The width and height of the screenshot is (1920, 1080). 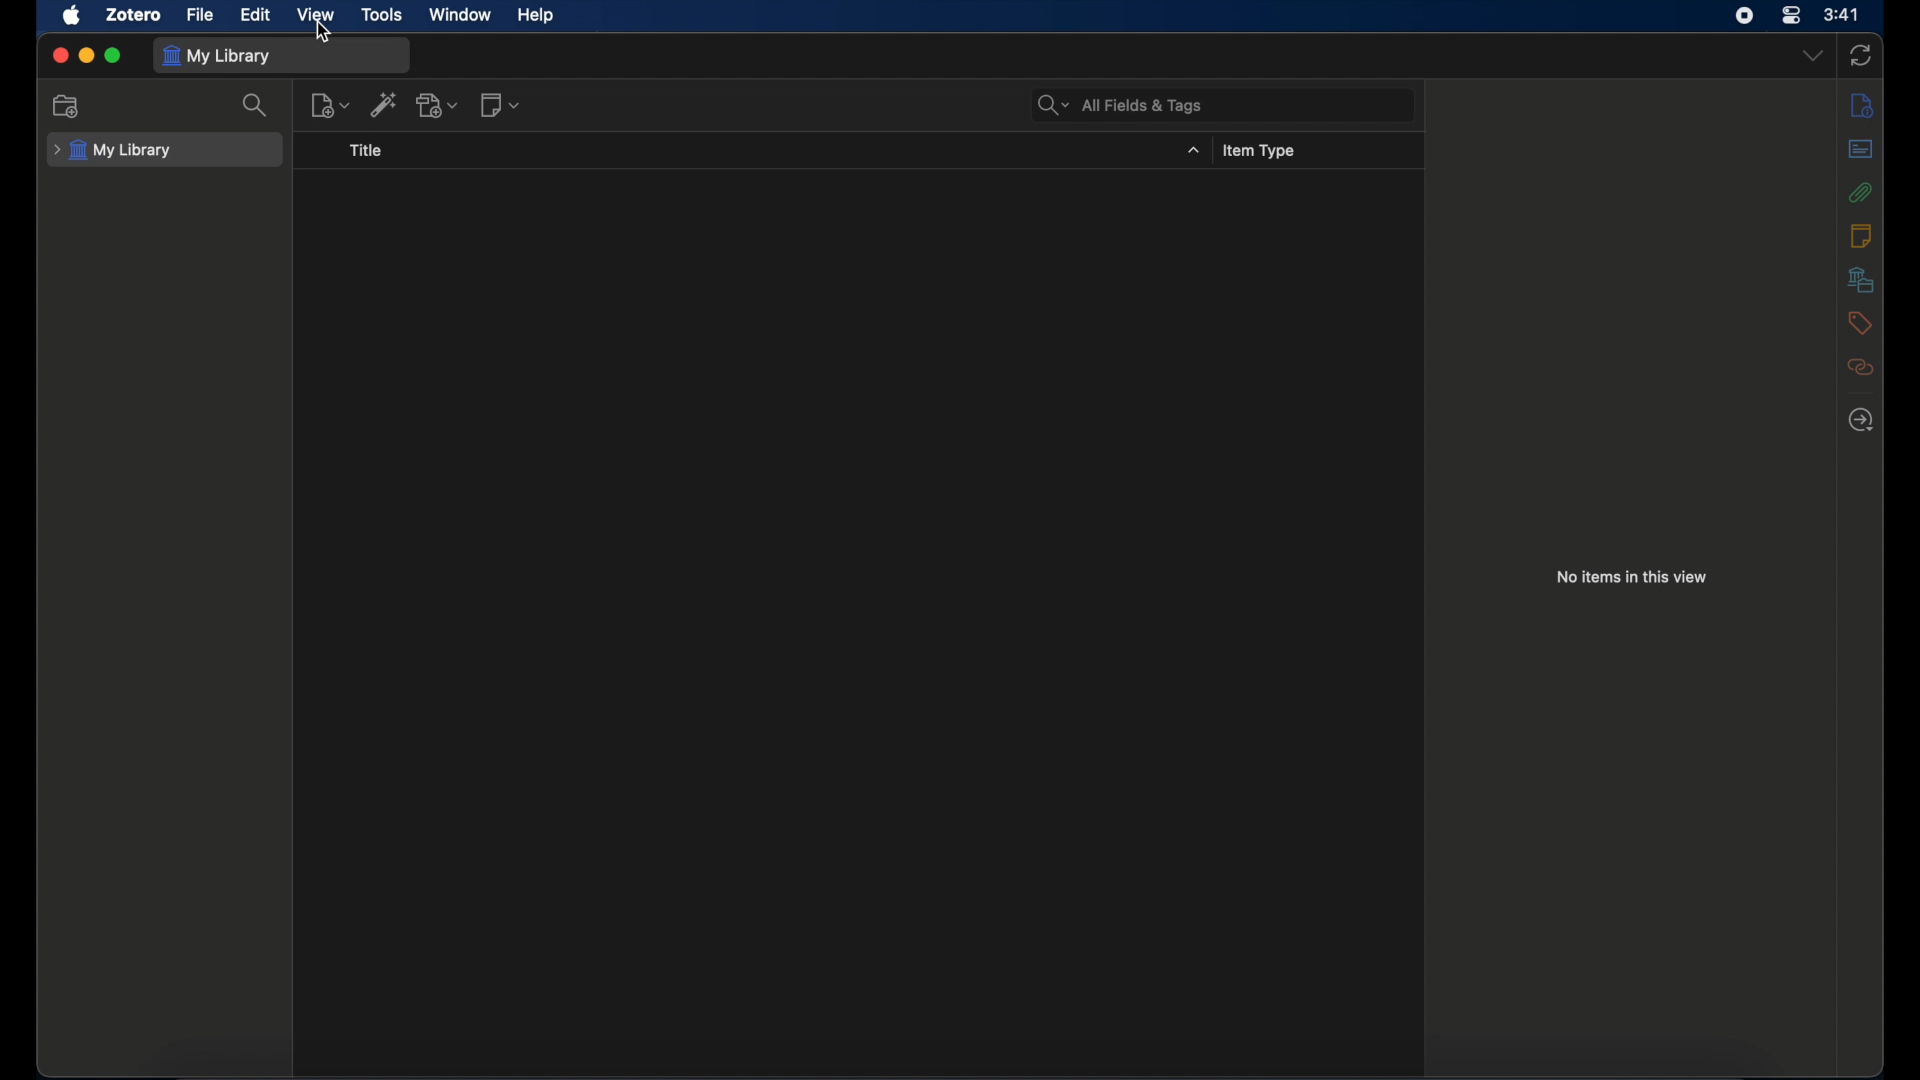 What do you see at coordinates (1632, 577) in the screenshot?
I see `no items in this view` at bounding box center [1632, 577].